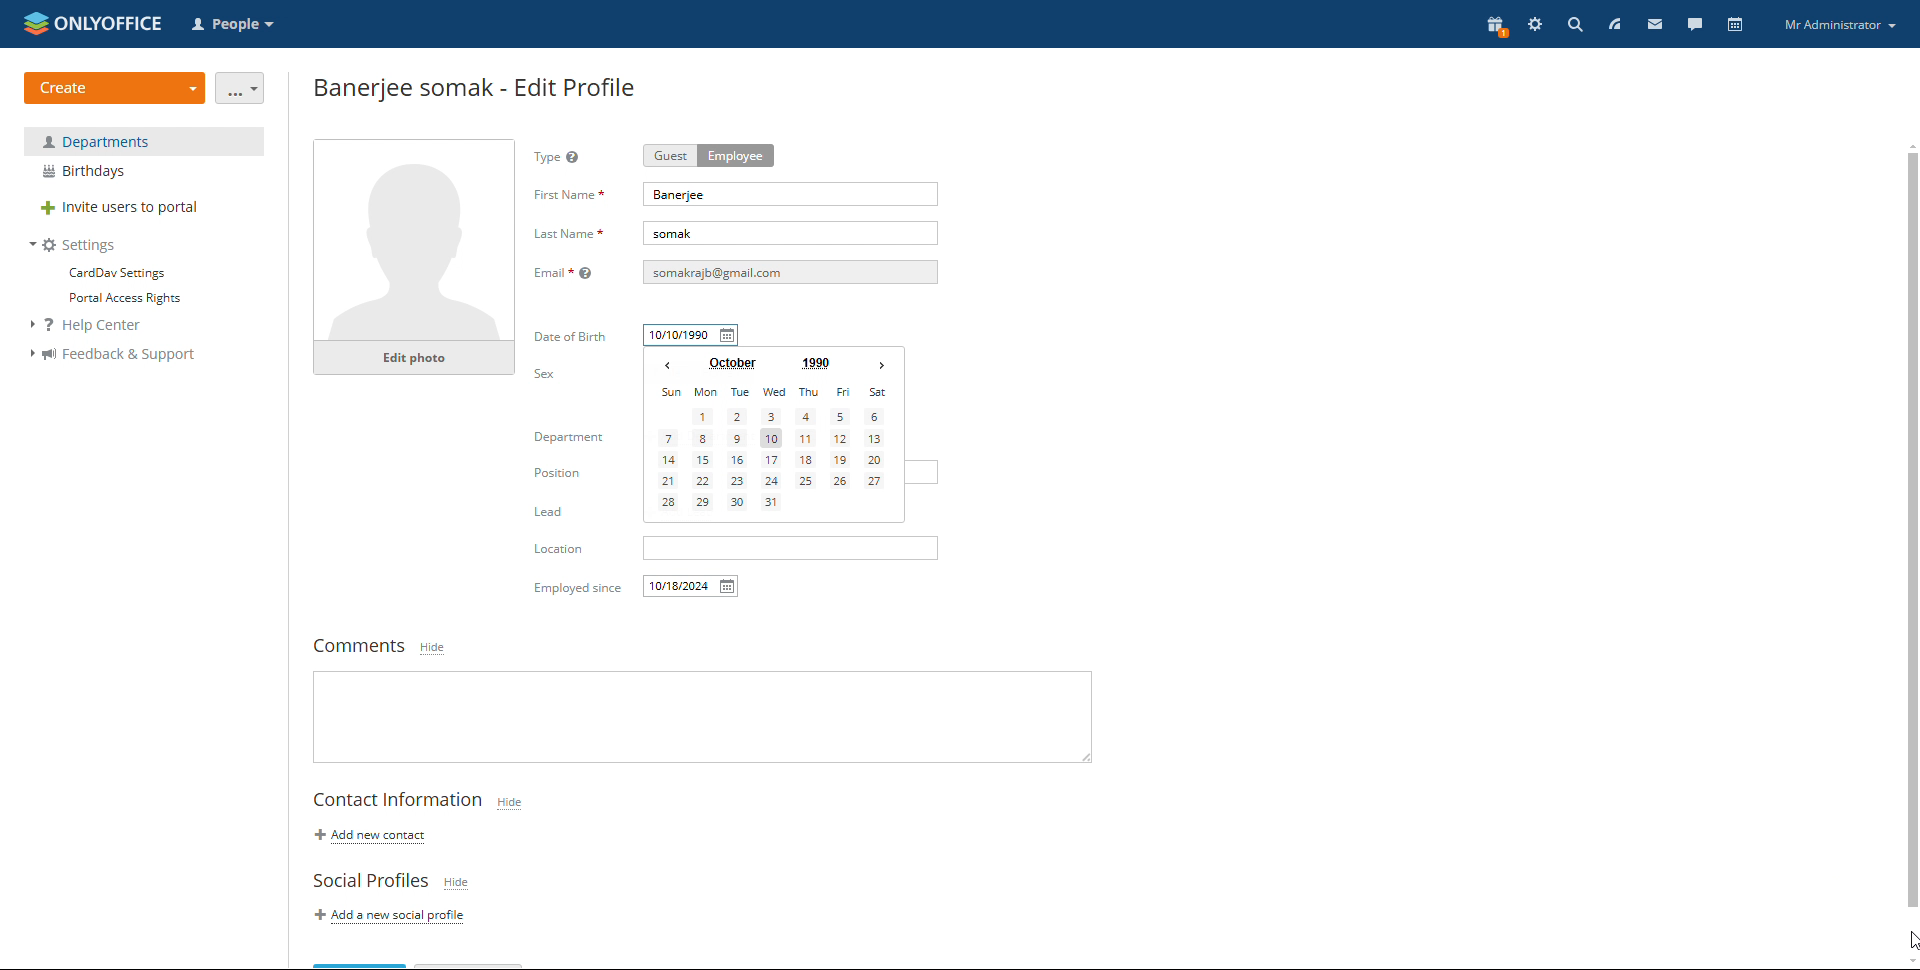  What do you see at coordinates (567, 272) in the screenshot?
I see `Email` at bounding box center [567, 272].